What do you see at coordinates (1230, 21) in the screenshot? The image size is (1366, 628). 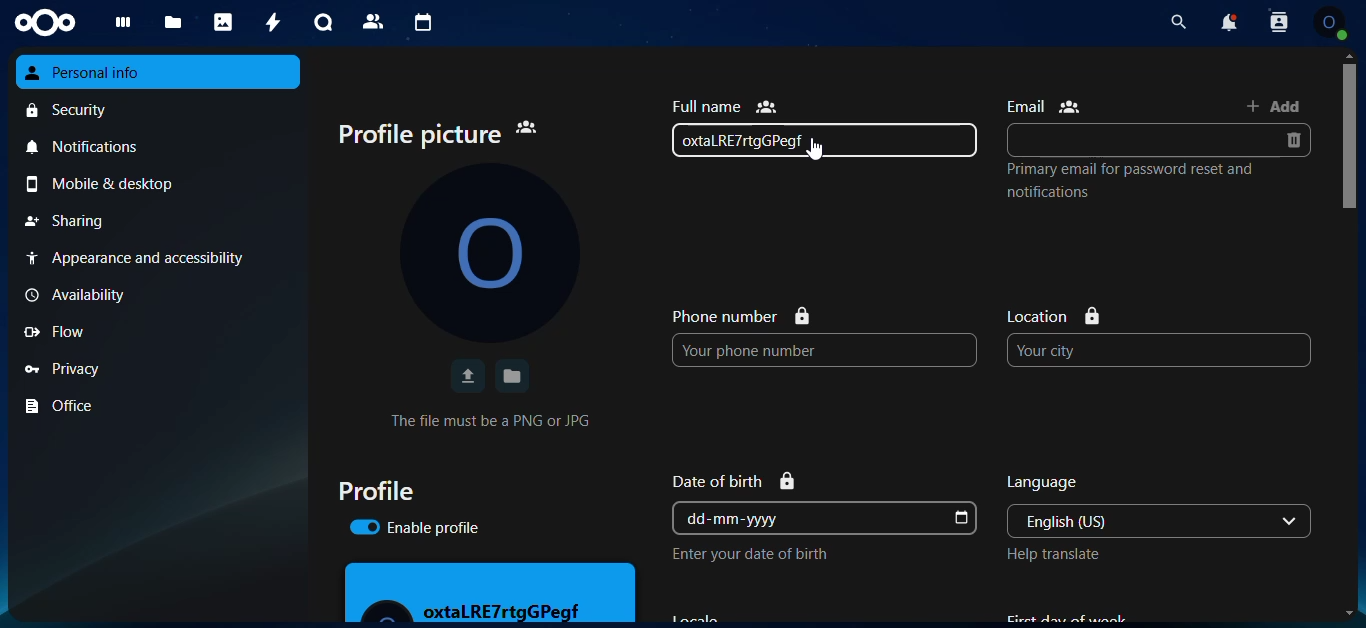 I see `notification` at bounding box center [1230, 21].